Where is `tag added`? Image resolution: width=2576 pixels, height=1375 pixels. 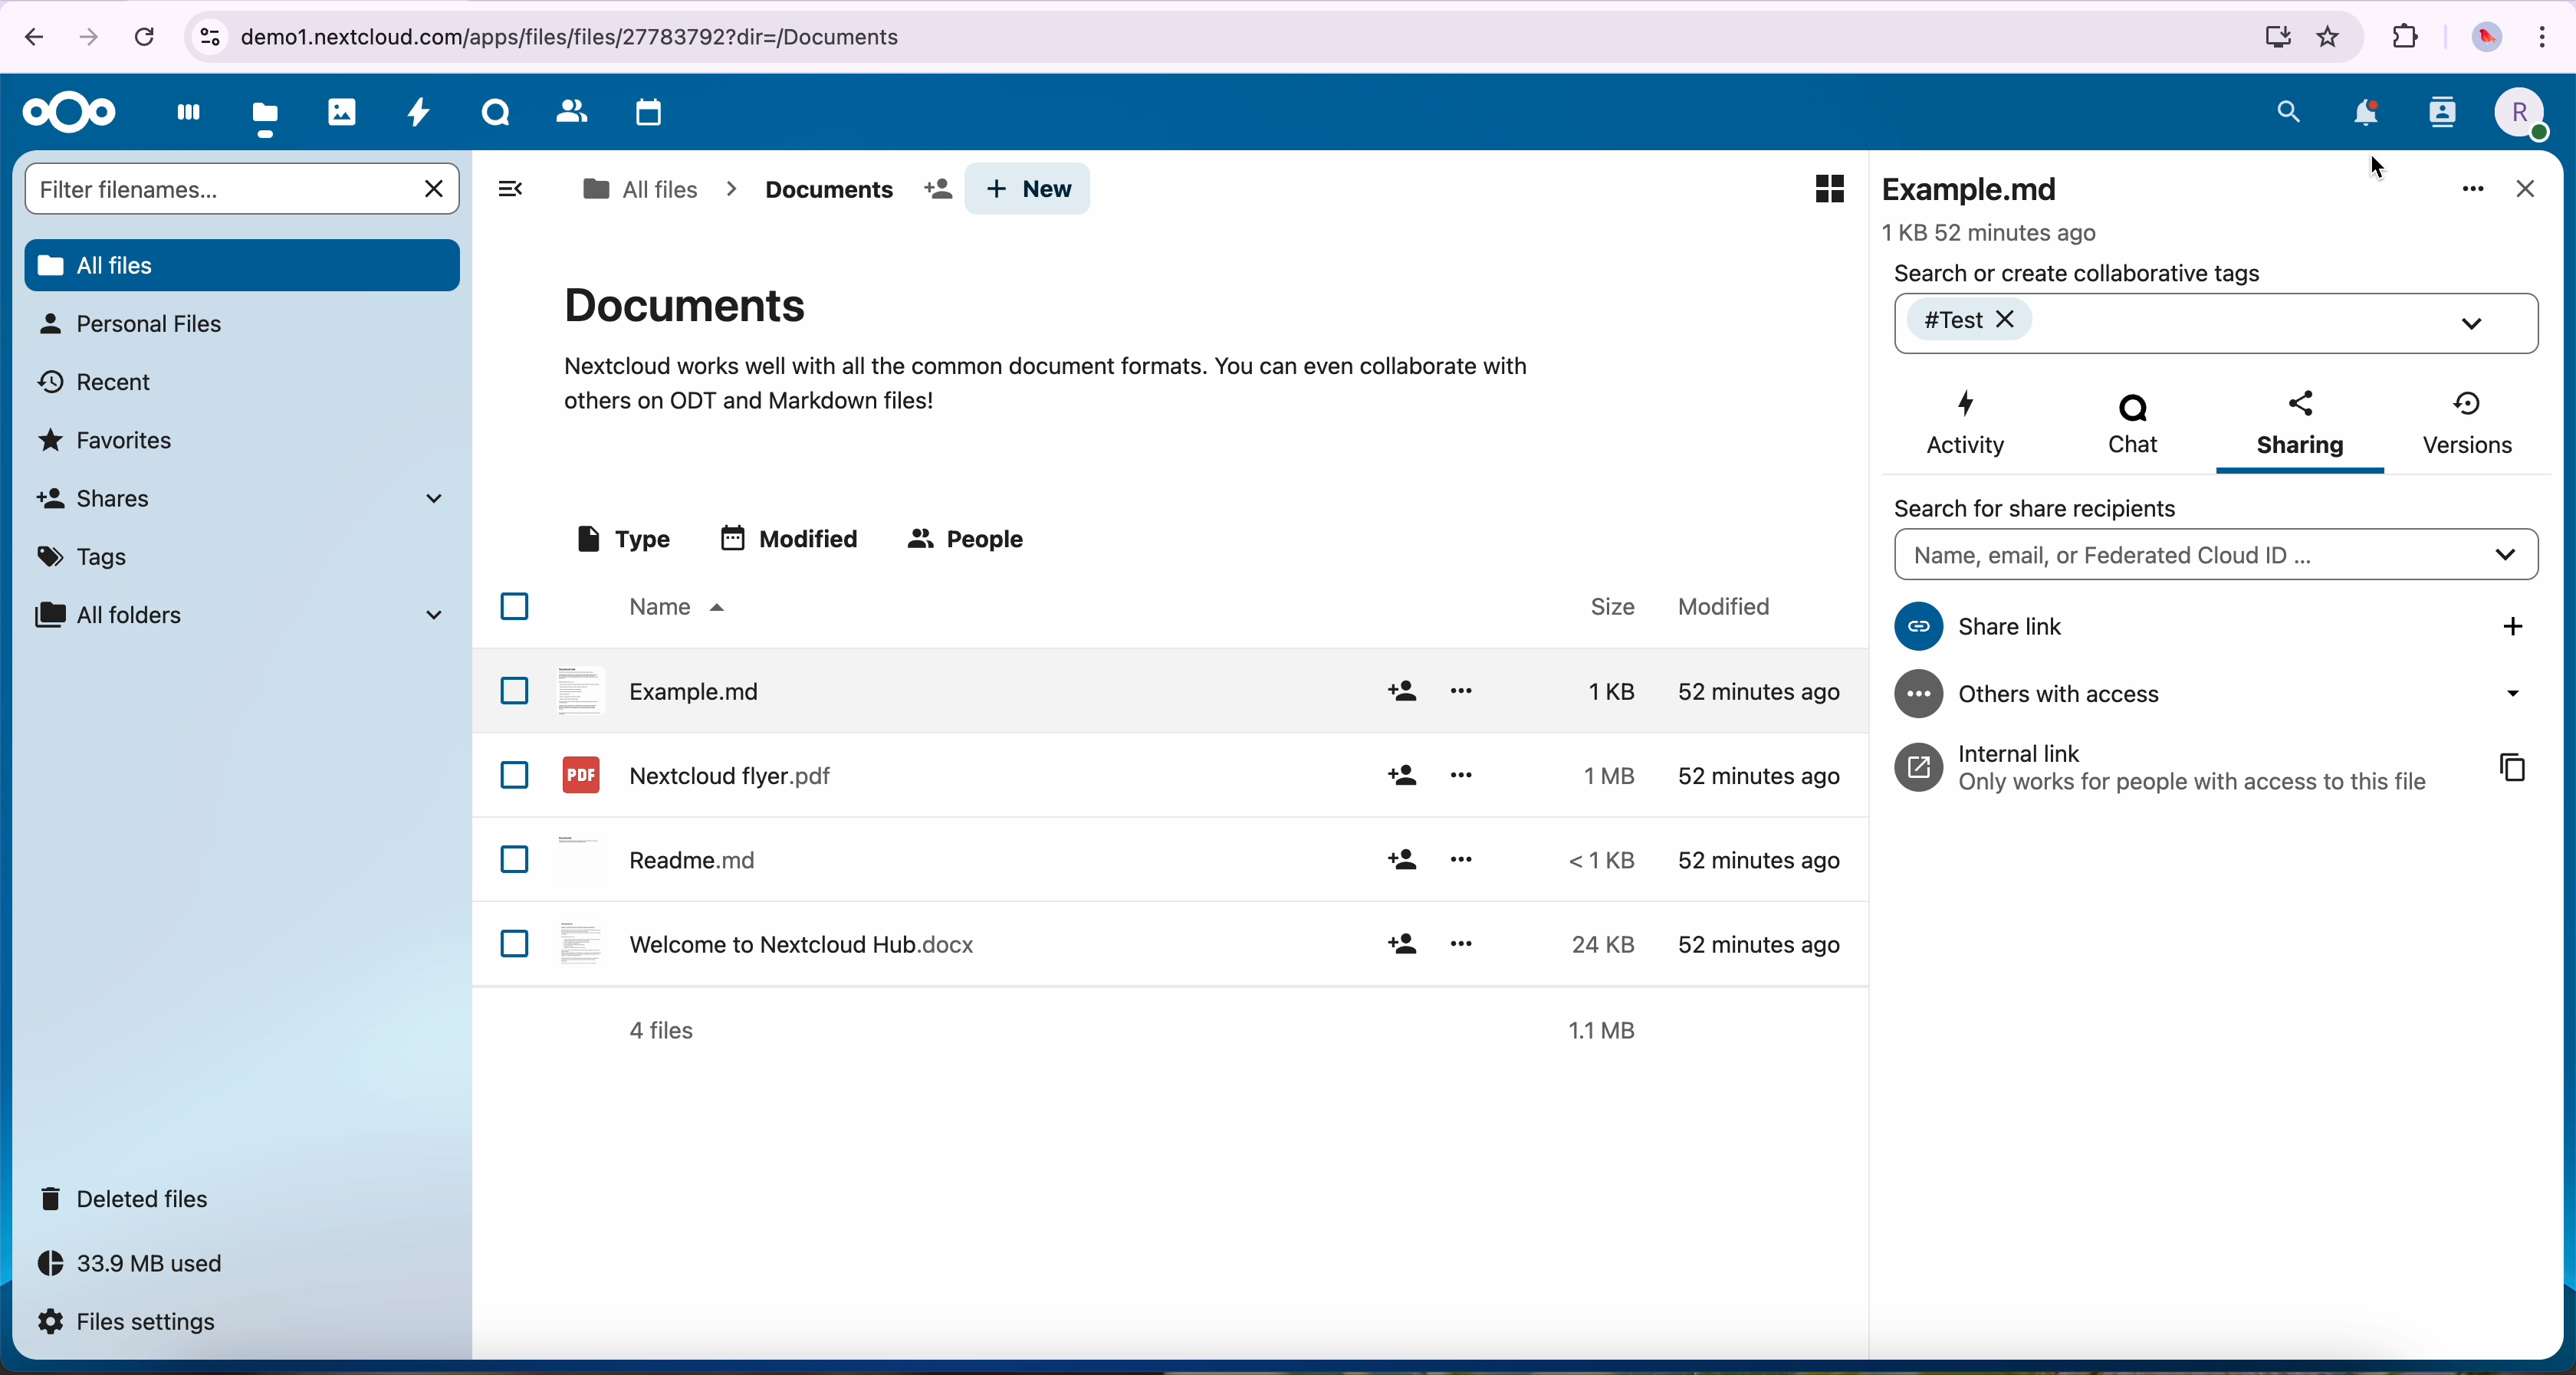 tag added is located at coordinates (1986, 321).